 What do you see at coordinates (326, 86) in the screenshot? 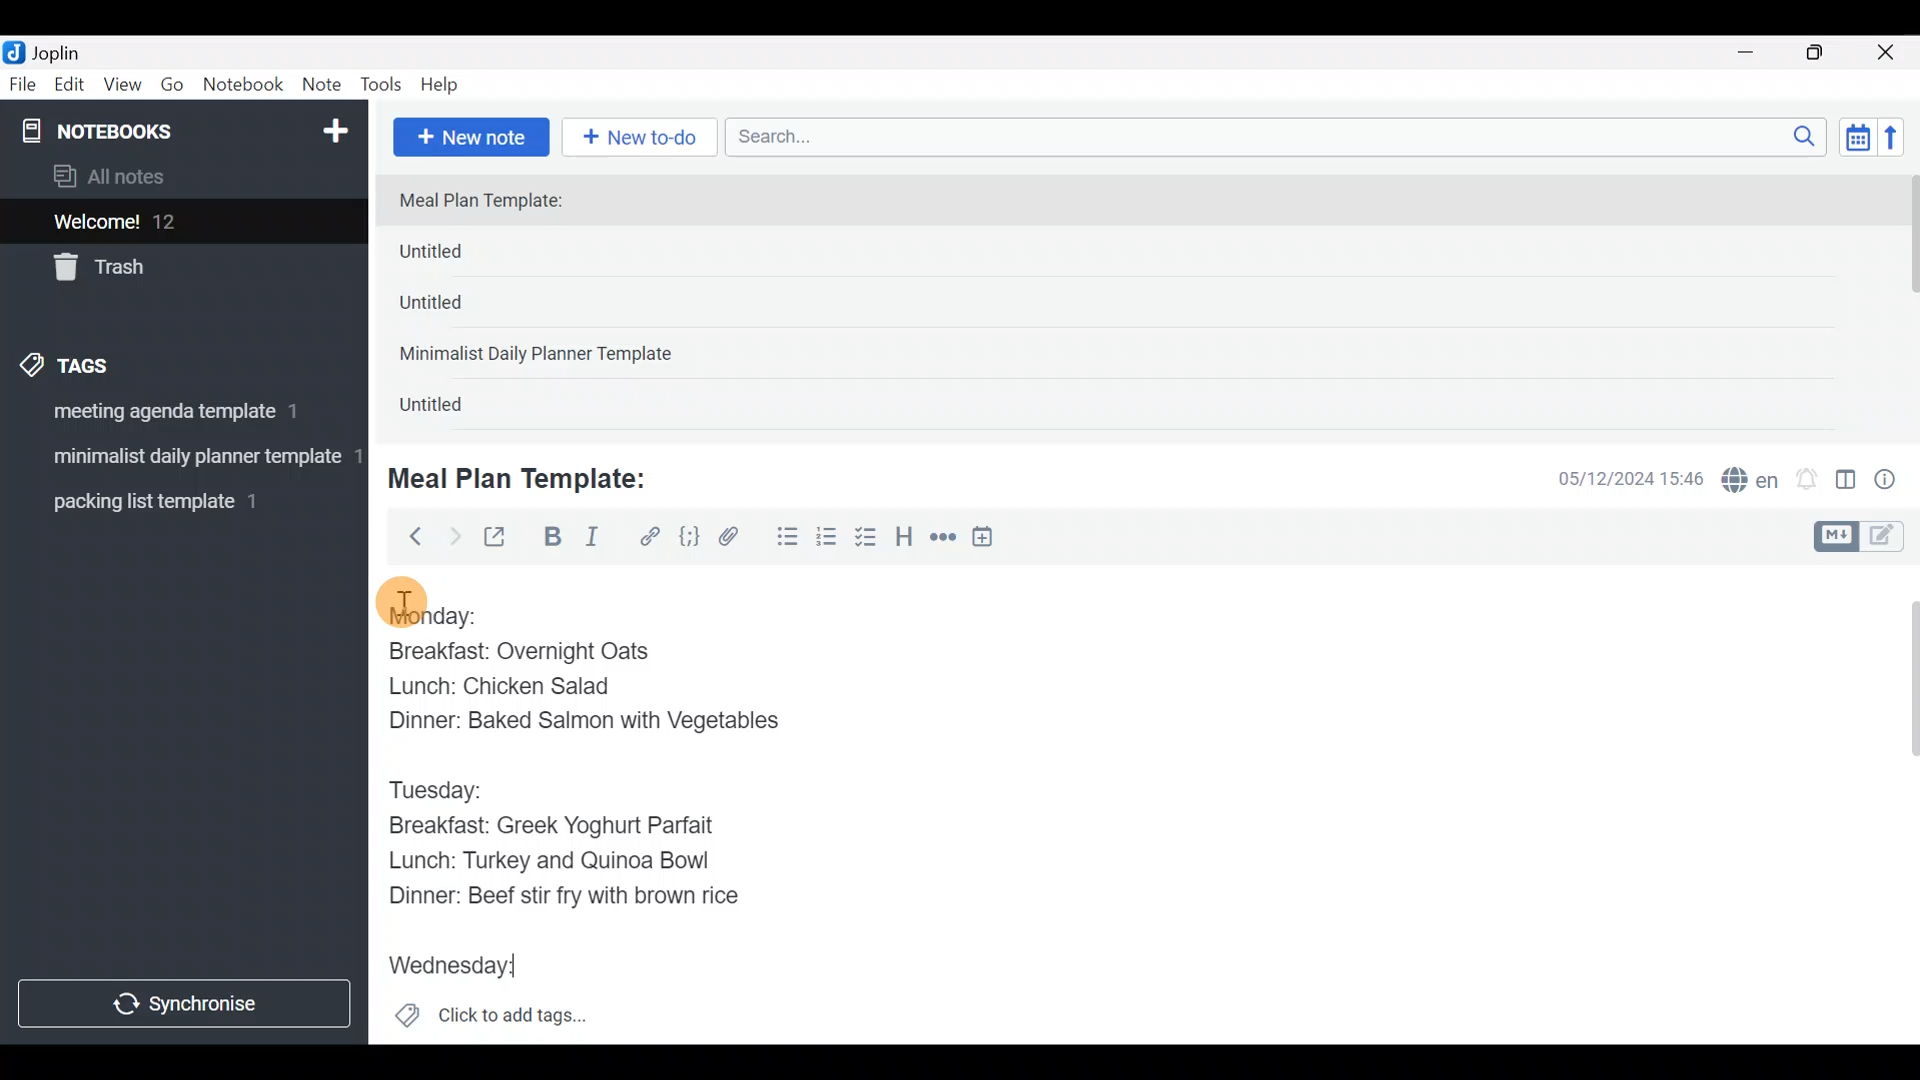
I see `Note` at bounding box center [326, 86].